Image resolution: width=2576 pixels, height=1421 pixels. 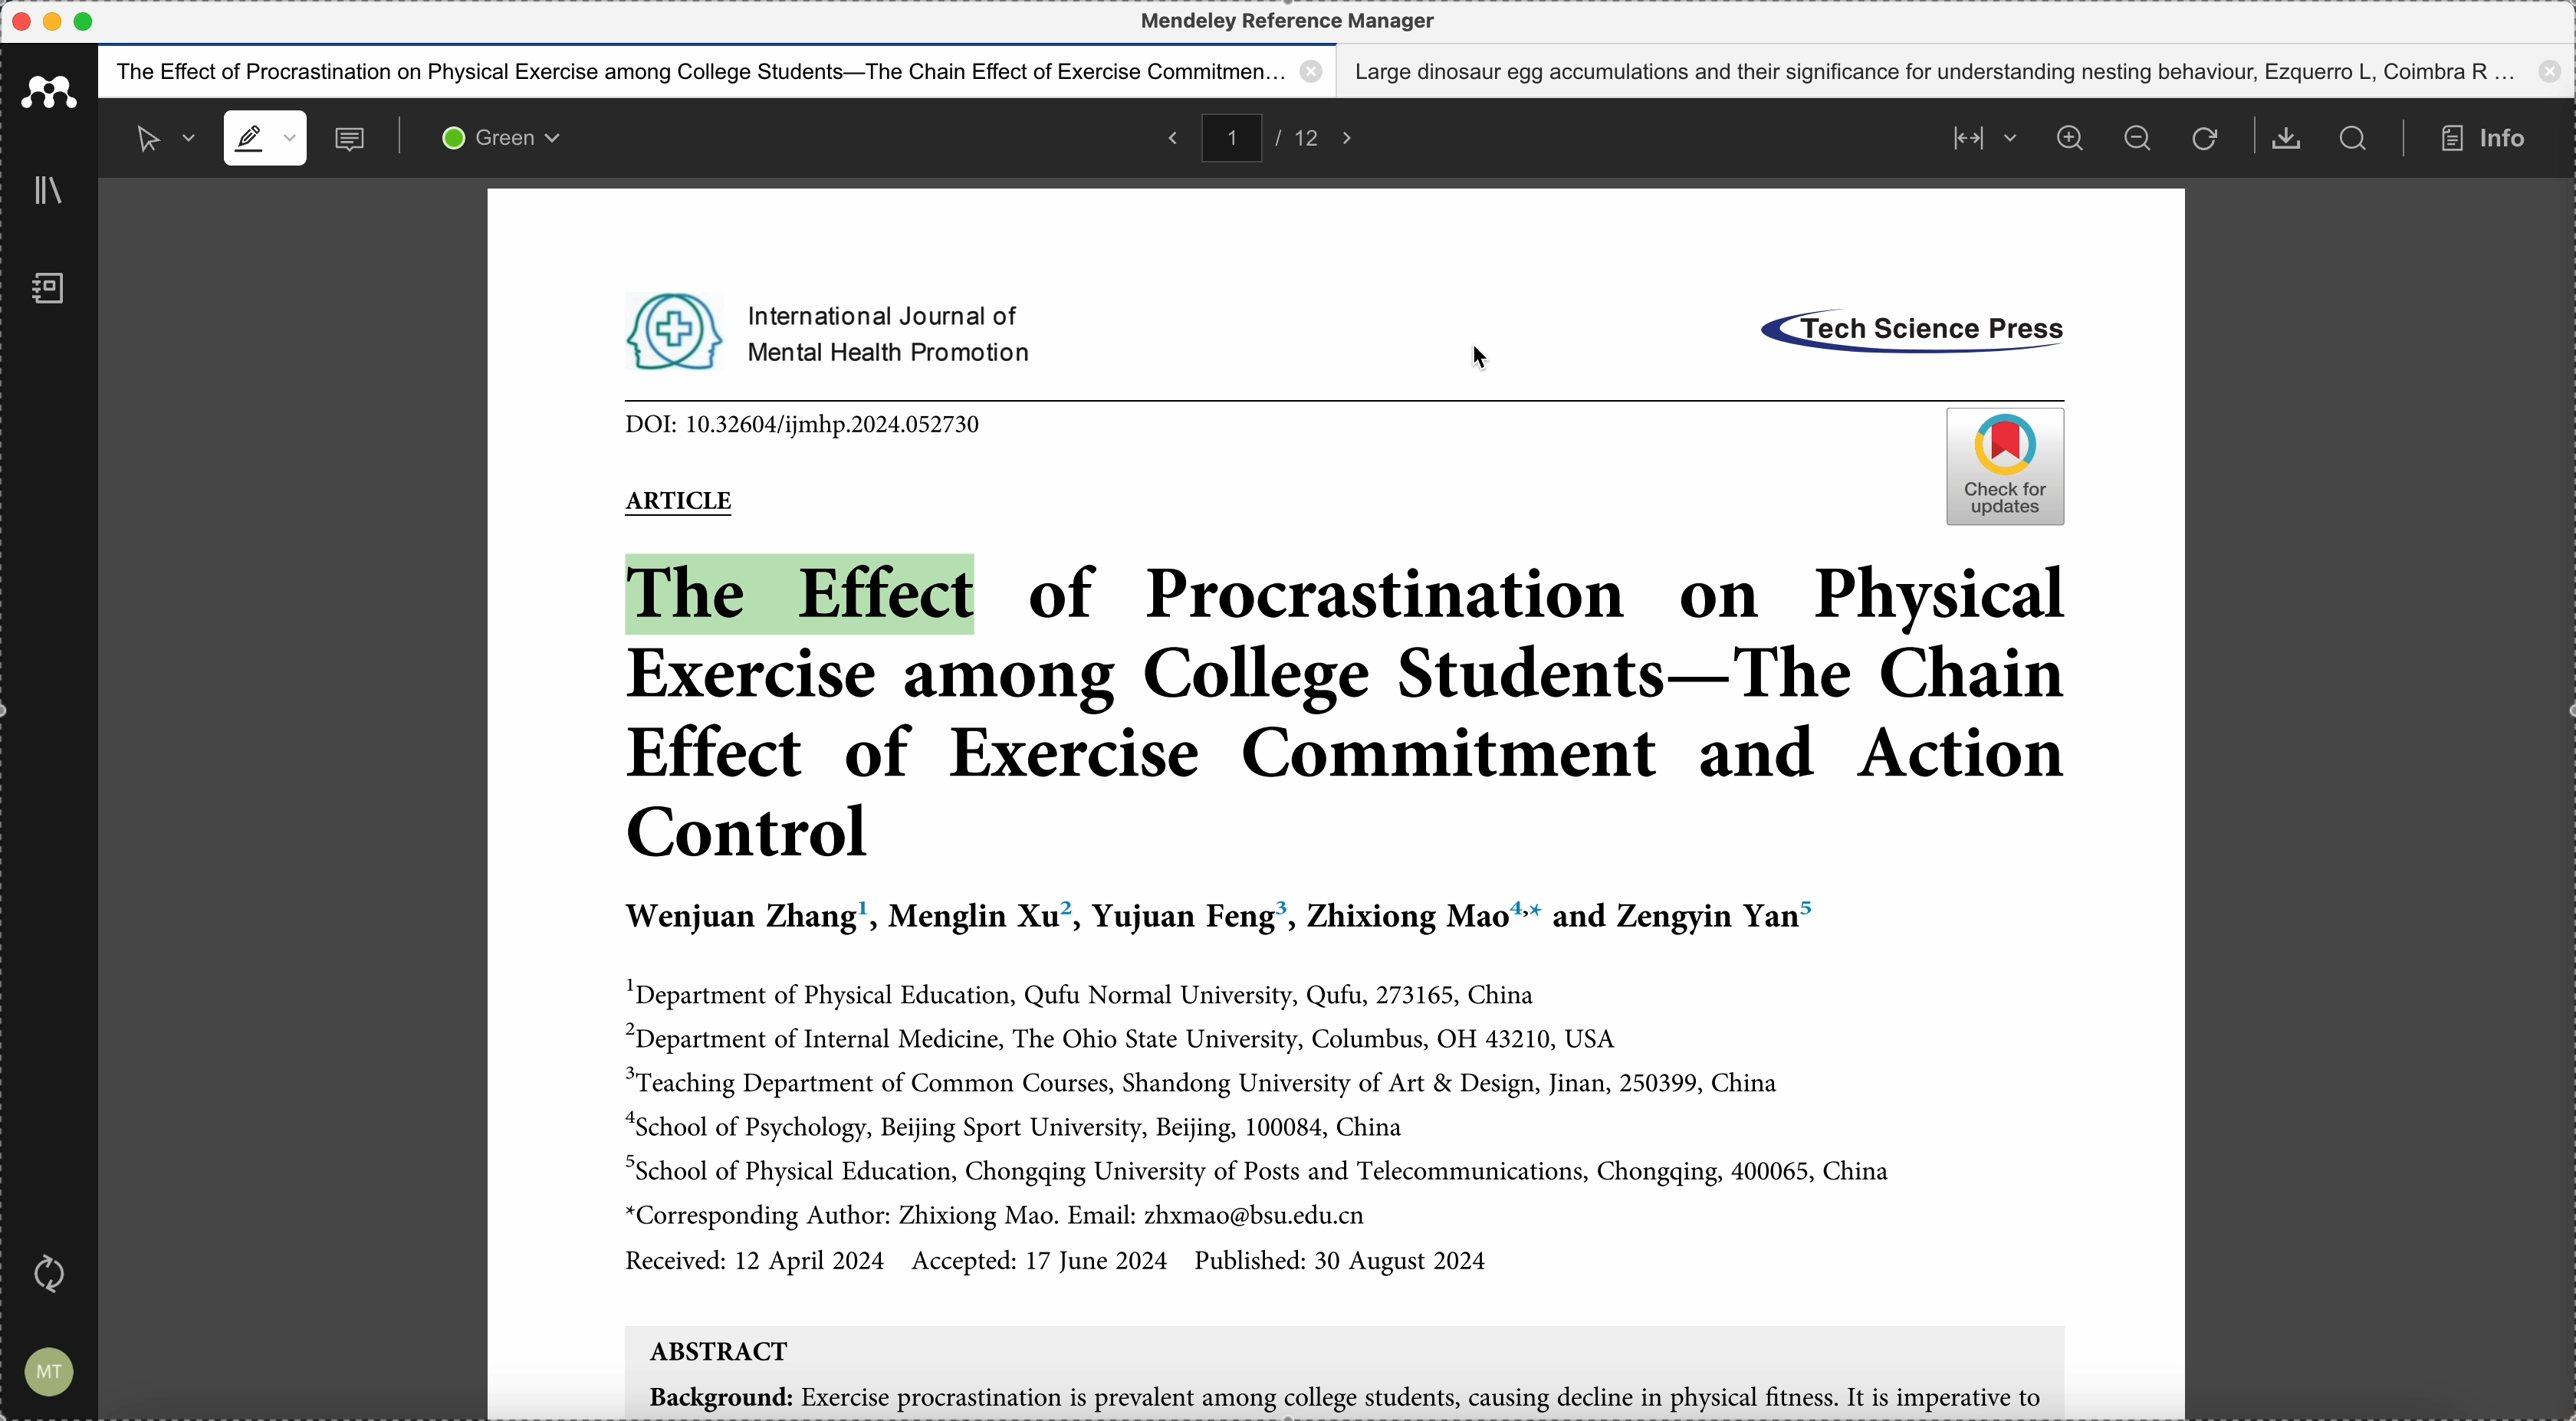 What do you see at coordinates (1979, 136) in the screenshot?
I see `align page` at bounding box center [1979, 136].